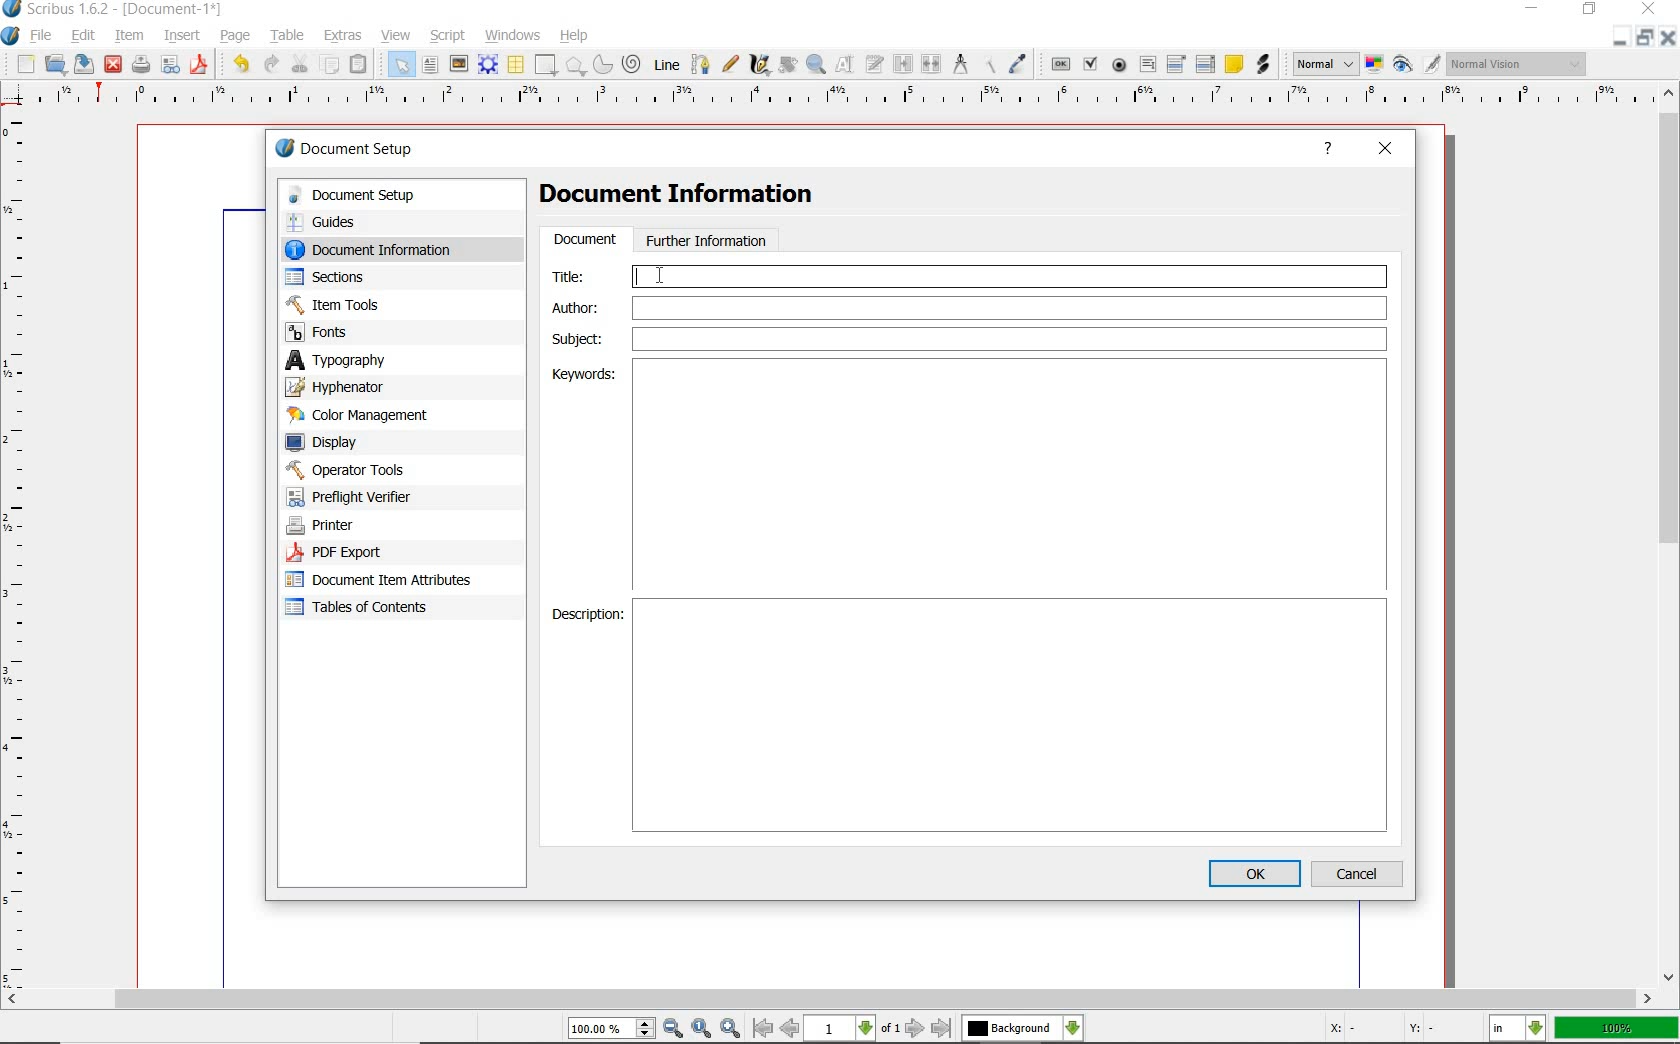 This screenshot has height=1044, width=1680. What do you see at coordinates (182, 35) in the screenshot?
I see `insert` at bounding box center [182, 35].